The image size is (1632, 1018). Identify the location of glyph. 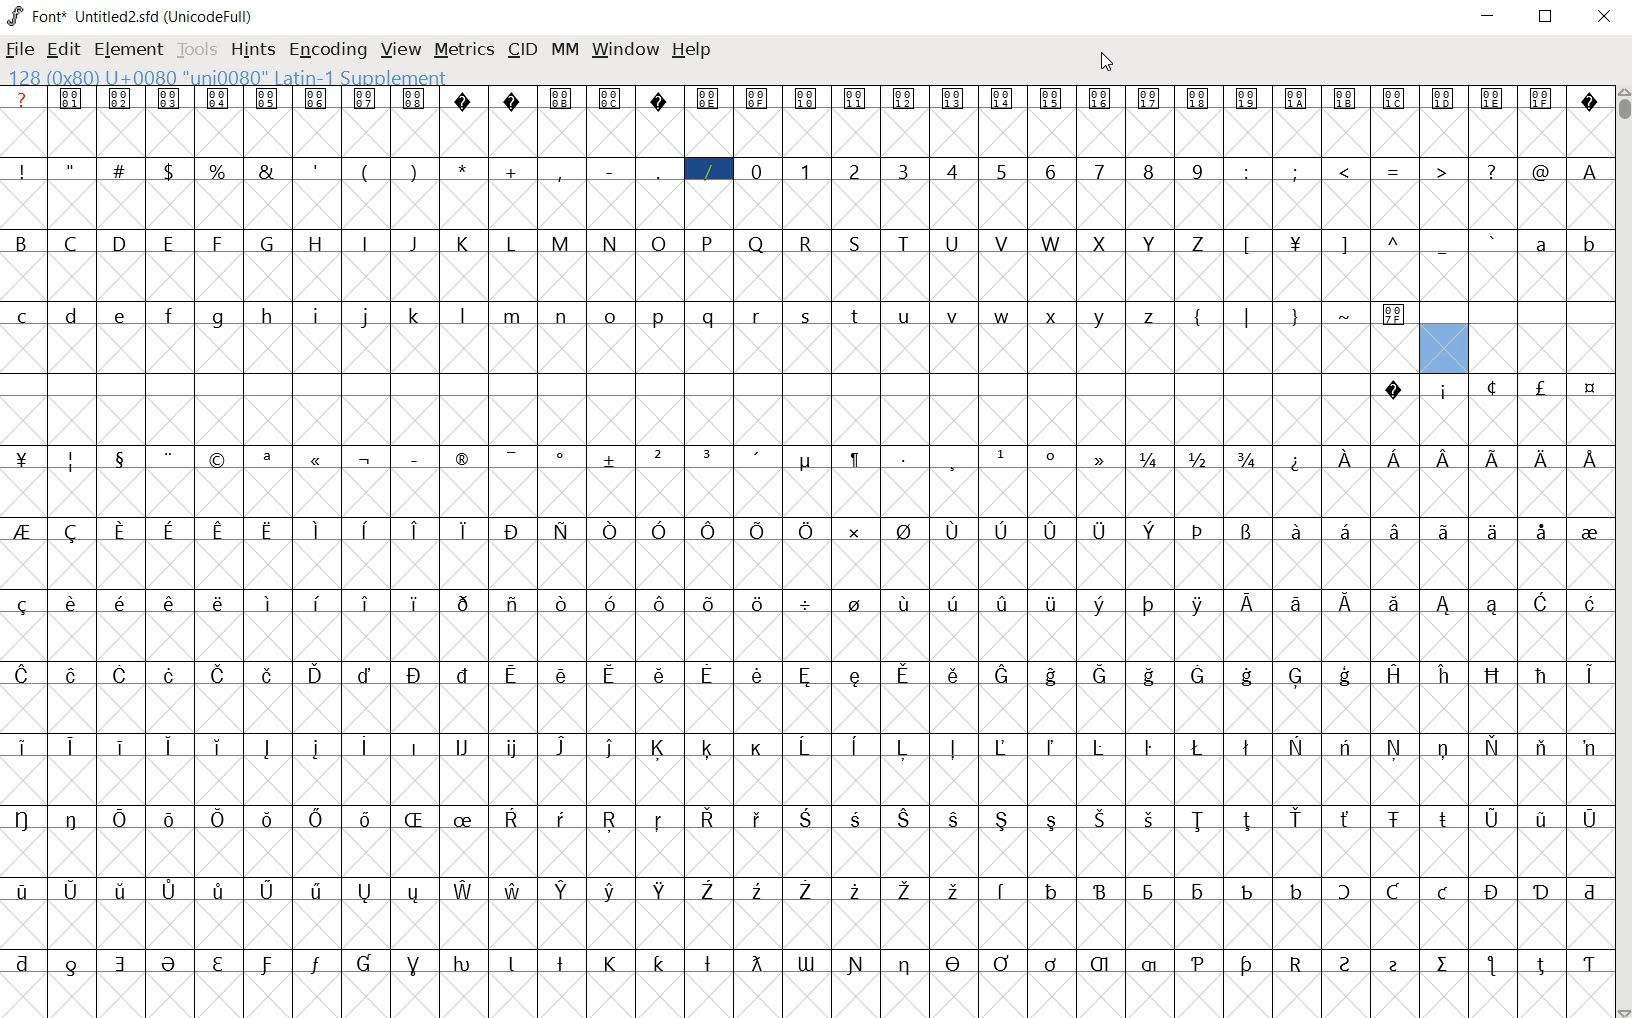
(1001, 963).